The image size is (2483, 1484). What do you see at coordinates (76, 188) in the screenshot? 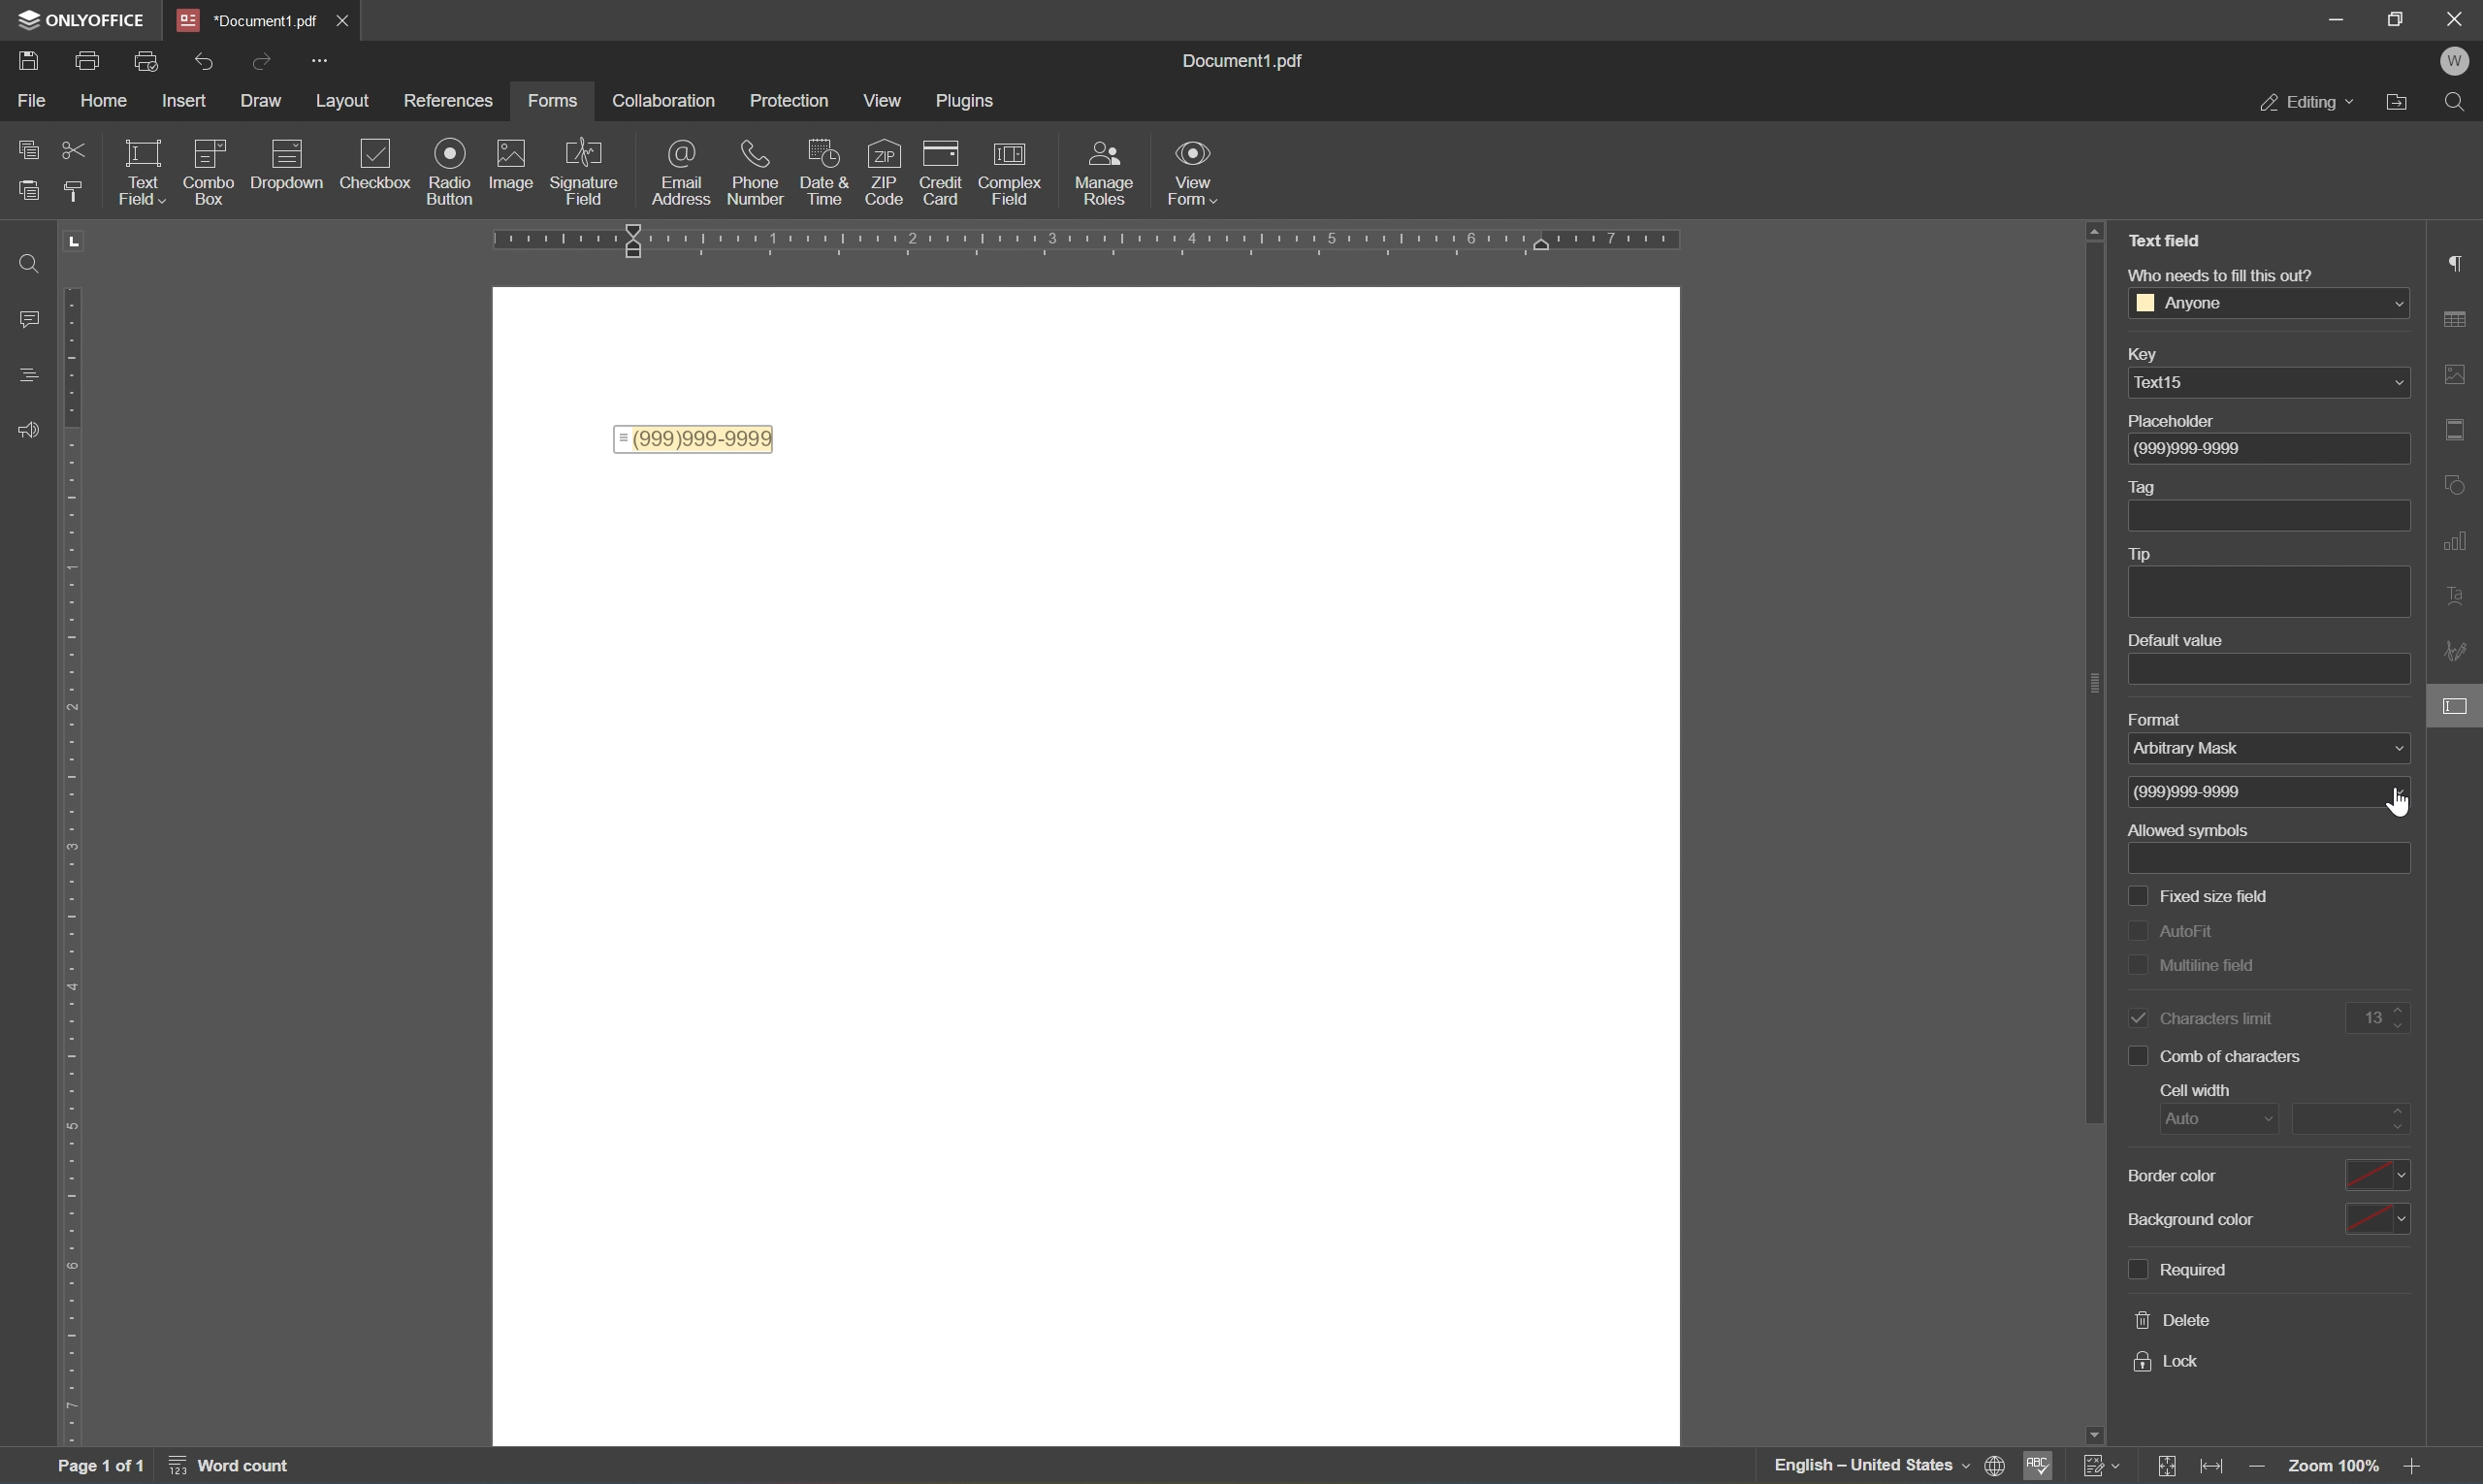
I see `copy style` at bounding box center [76, 188].